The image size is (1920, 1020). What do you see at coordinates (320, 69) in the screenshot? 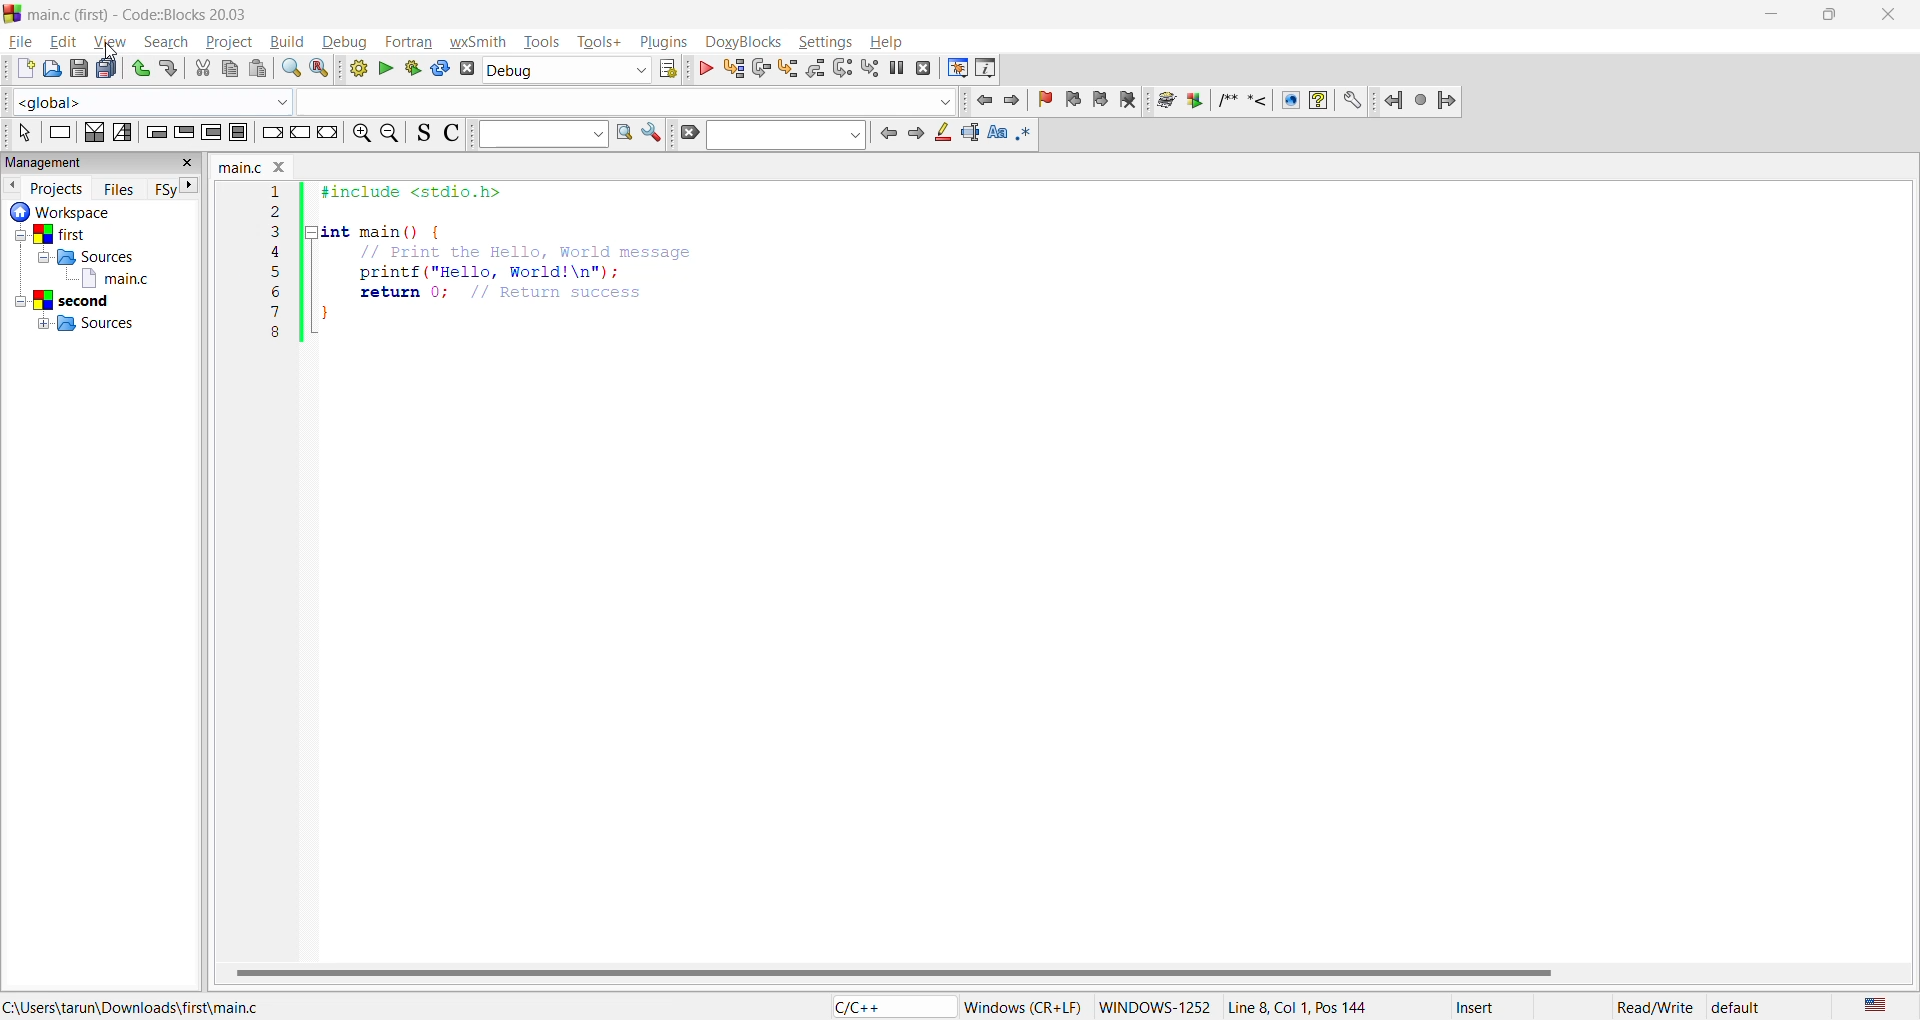
I see `replace` at bounding box center [320, 69].